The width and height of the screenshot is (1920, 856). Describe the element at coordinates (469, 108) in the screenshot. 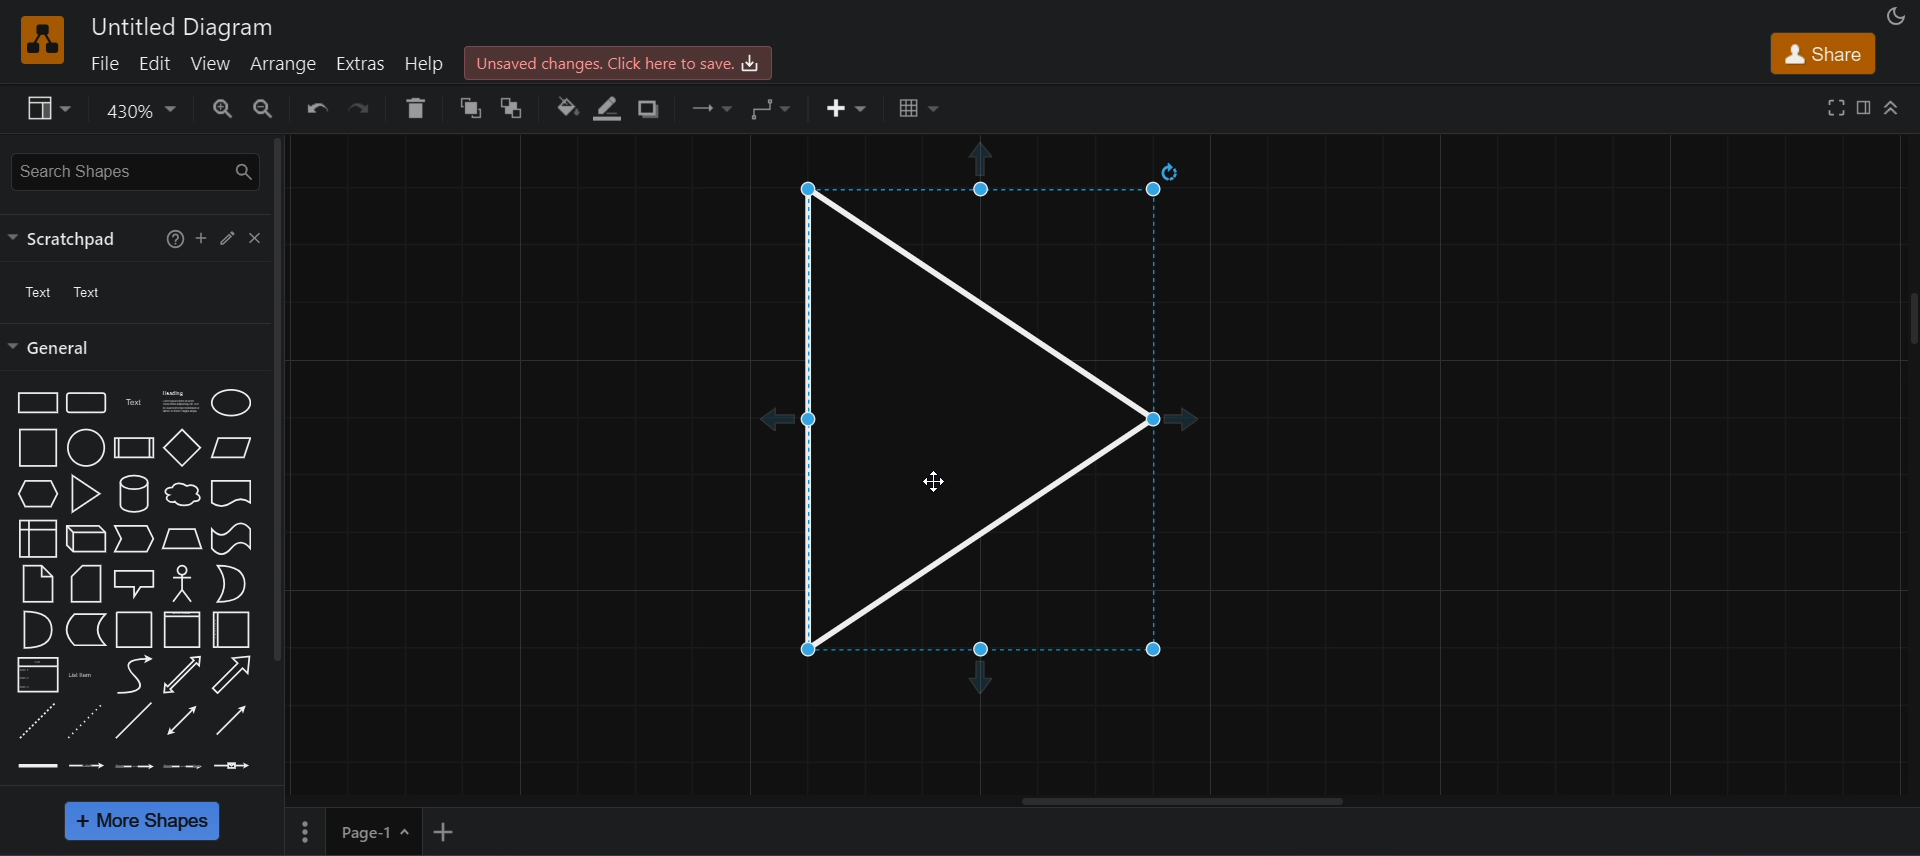

I see `to front` at that location.